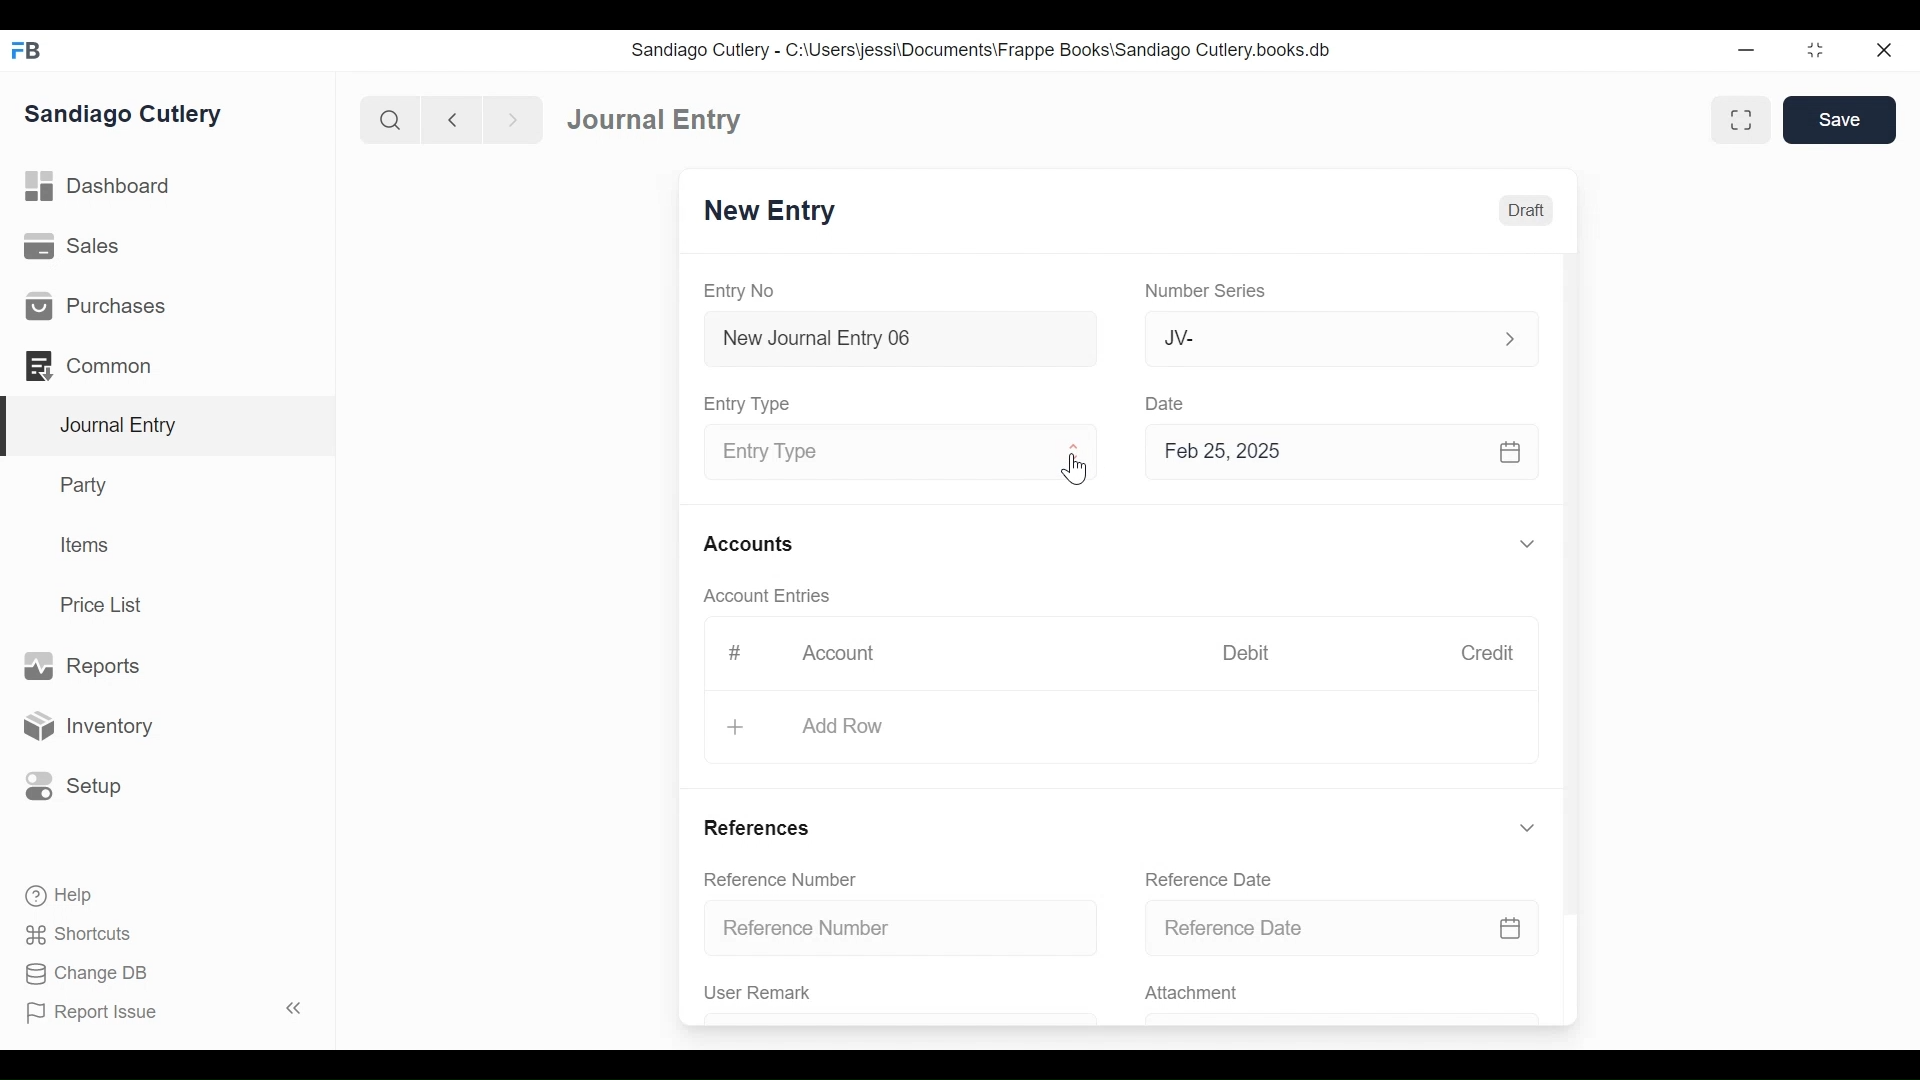 Image resolution: width=1920 pixels, height=1080 pixels. What do you see at coordinates (1747, 49) in the screenshot?
I see `minimize` at bounding box center [1747, 49].